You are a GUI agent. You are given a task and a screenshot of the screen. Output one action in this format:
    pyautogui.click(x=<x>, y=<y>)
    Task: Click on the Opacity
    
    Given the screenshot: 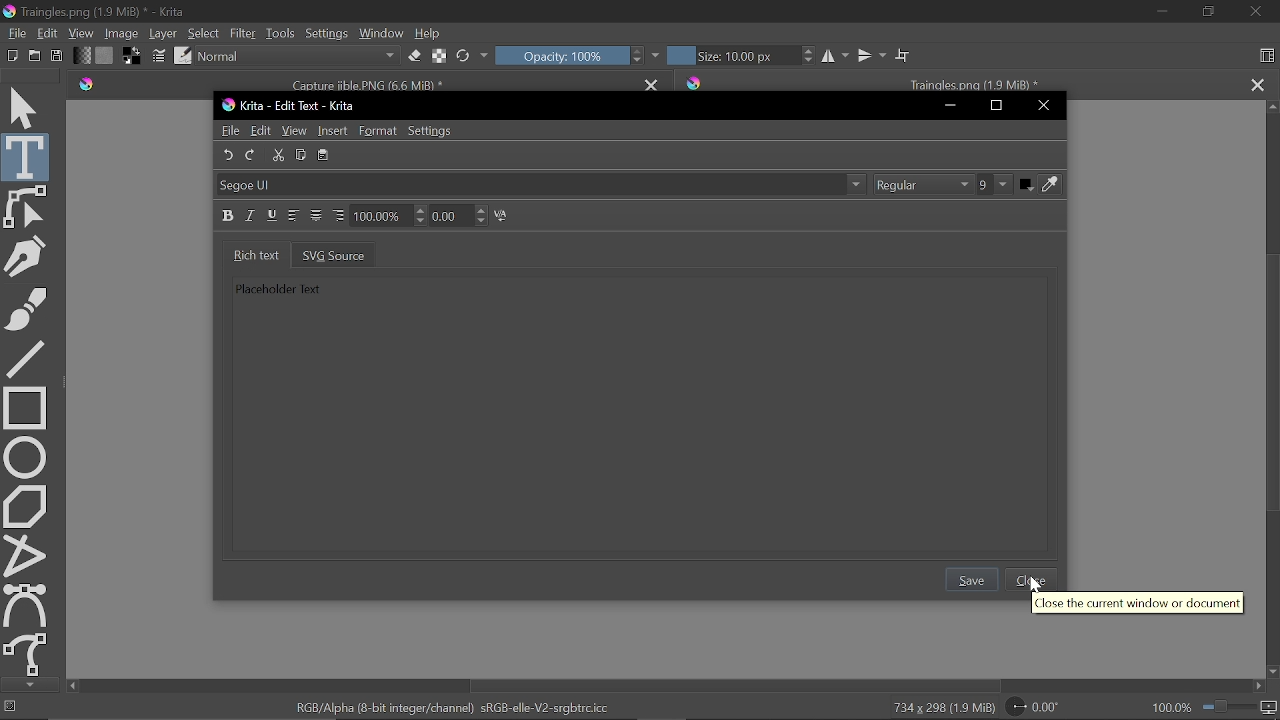 What is the action you would take?
    pyautogui.click(x=561, y=55)
    